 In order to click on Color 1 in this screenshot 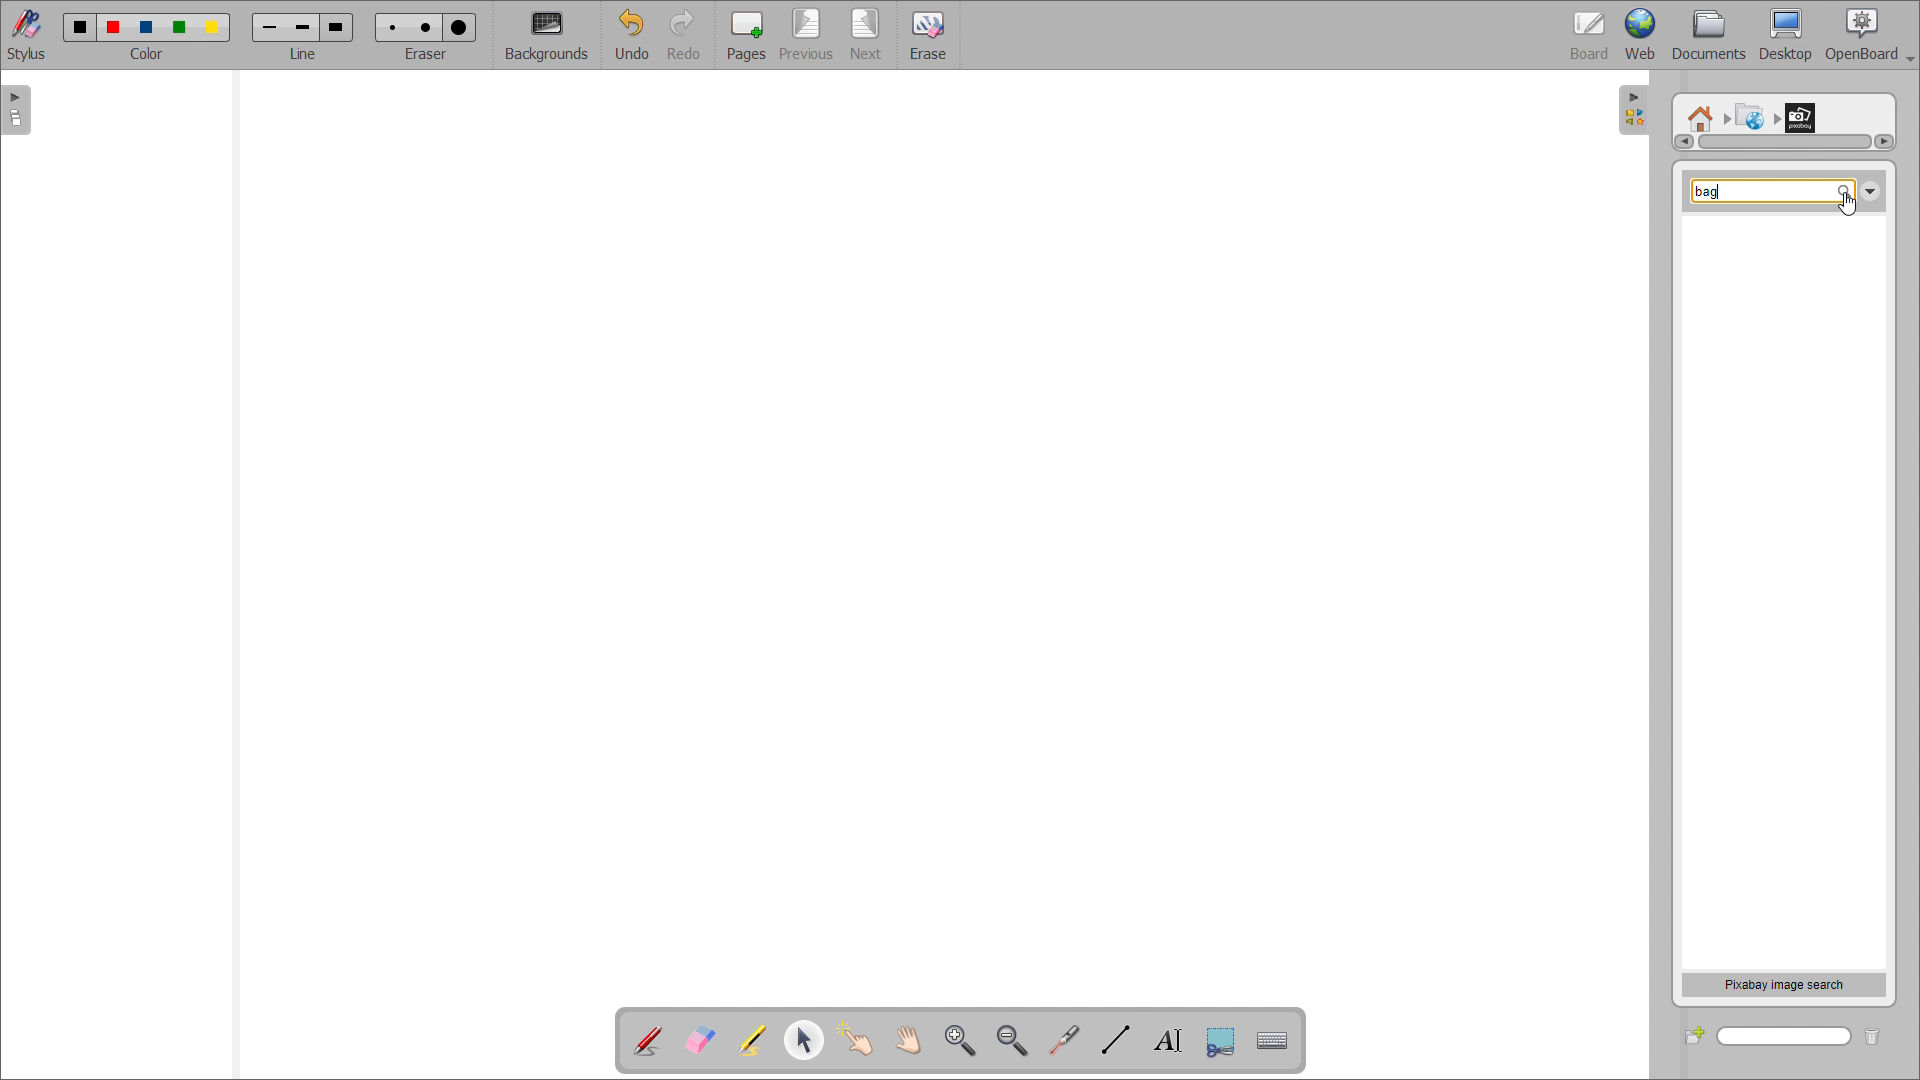, I will do `click(78, 27)`.